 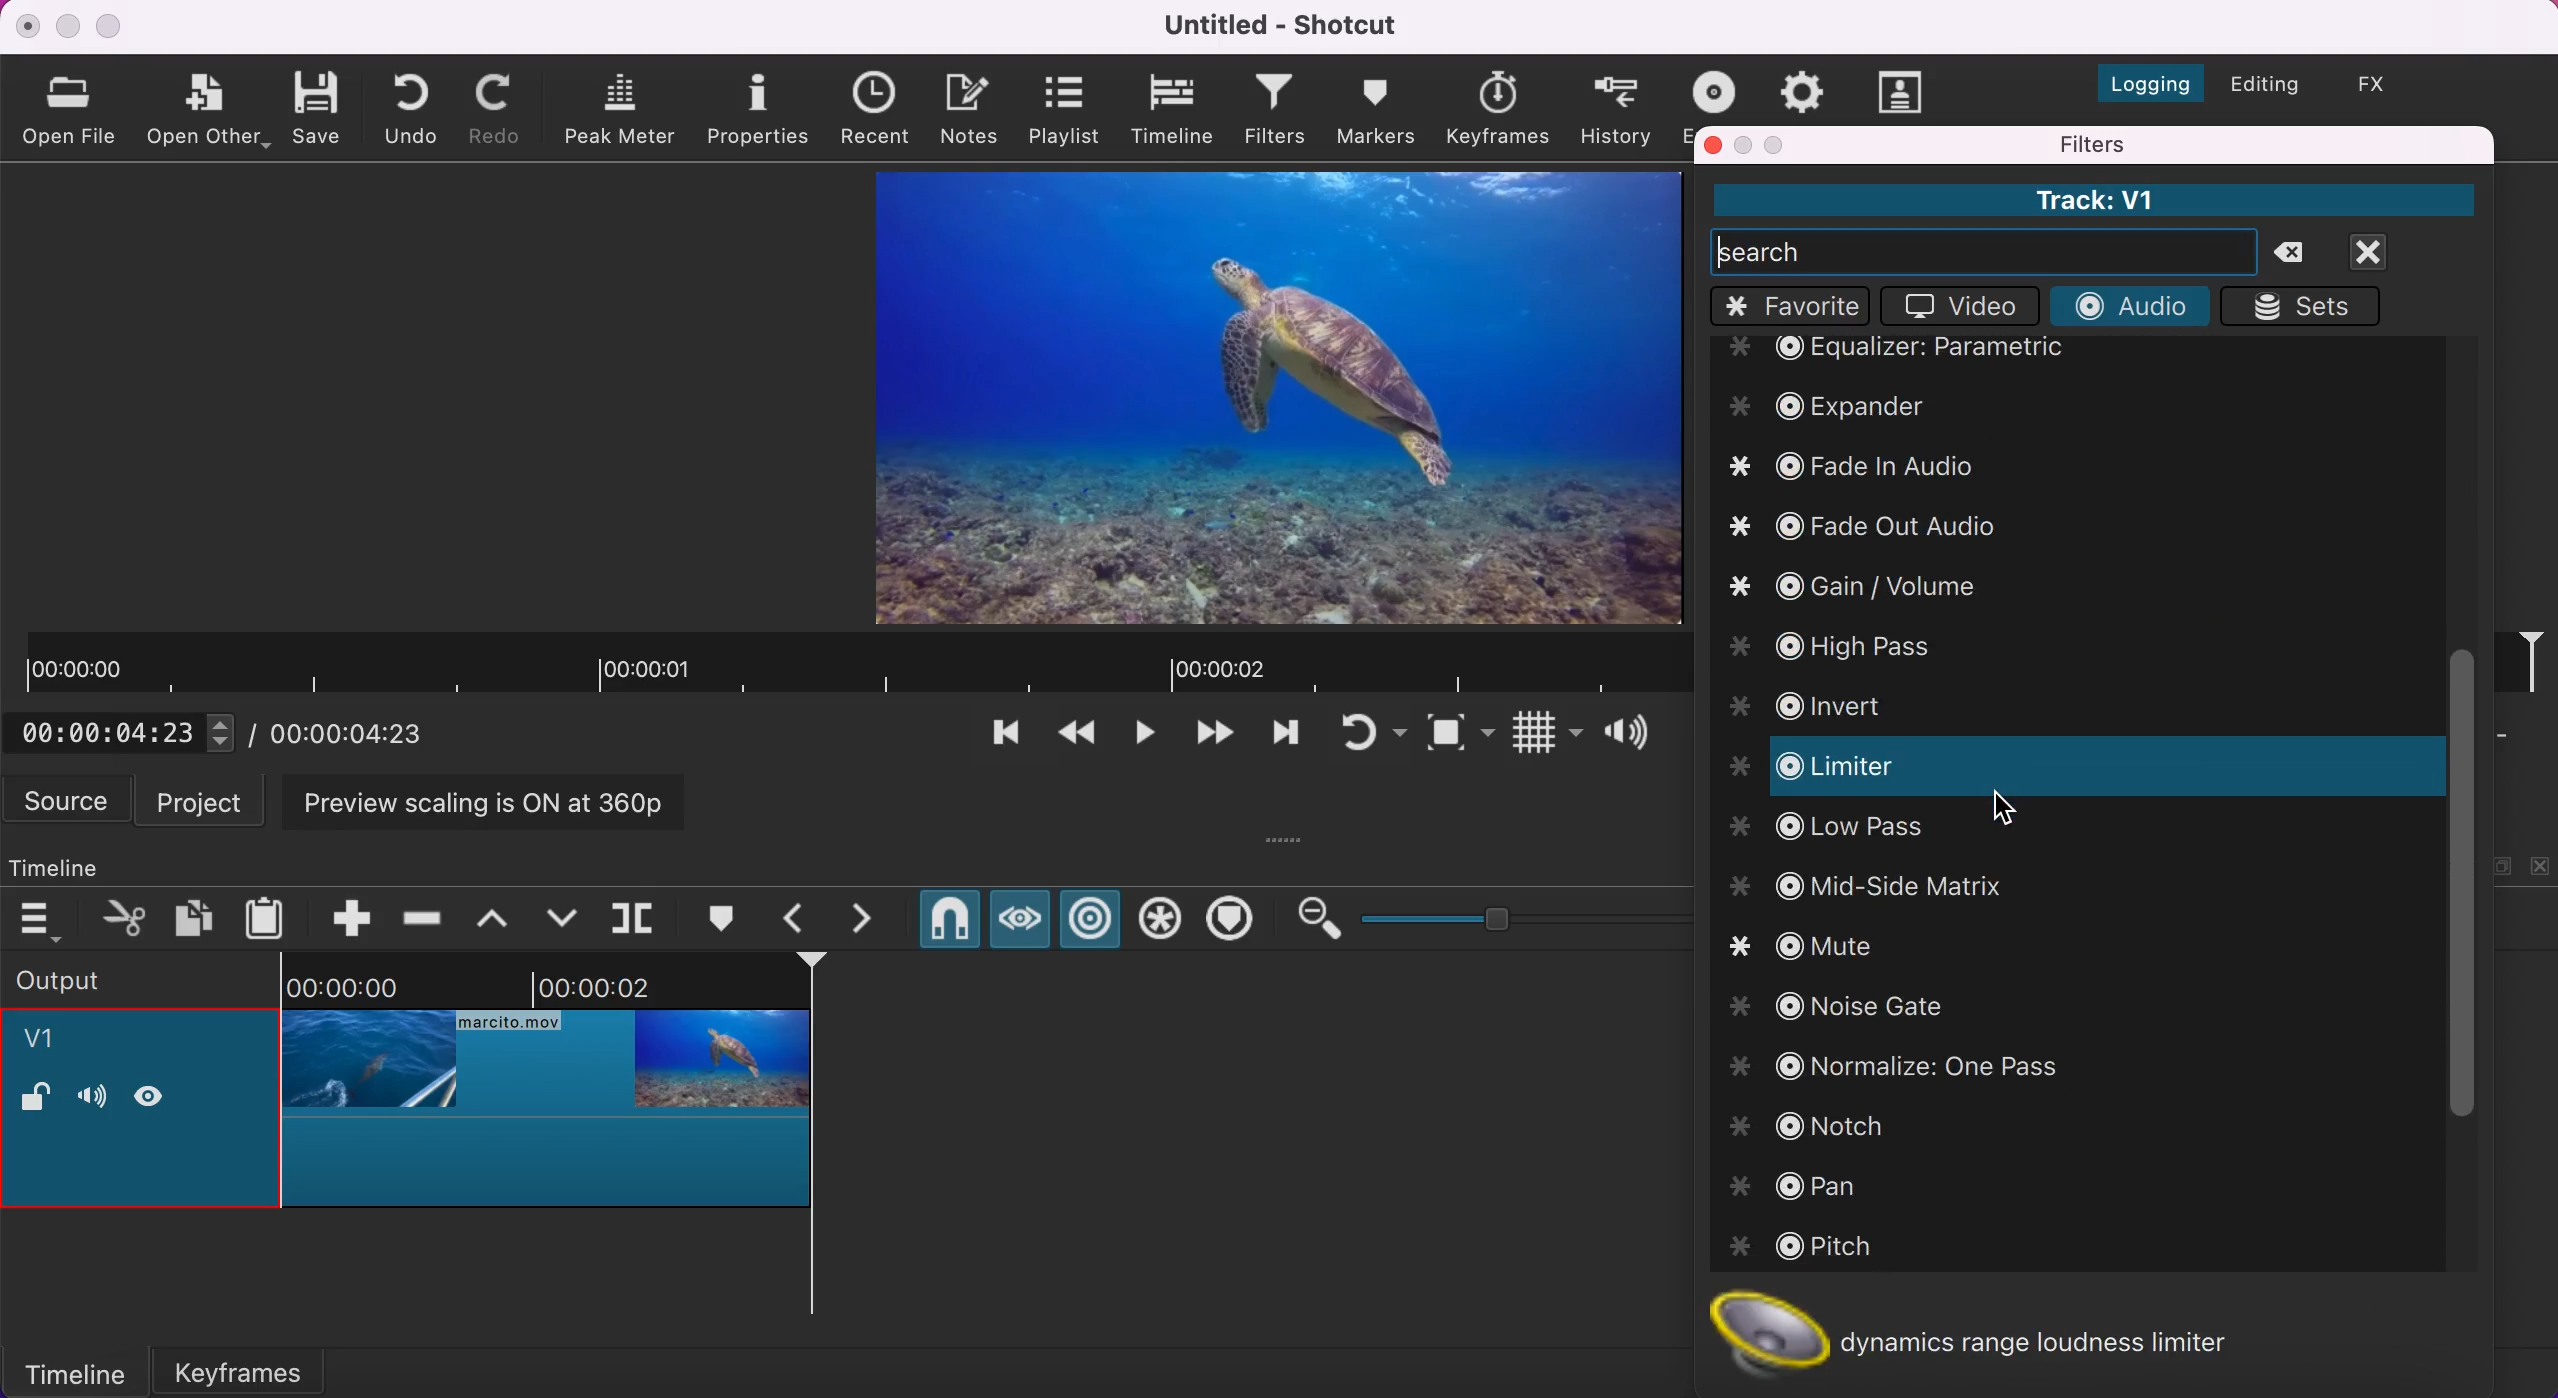 I want to click on expandr, so click(x=1837, y=405).